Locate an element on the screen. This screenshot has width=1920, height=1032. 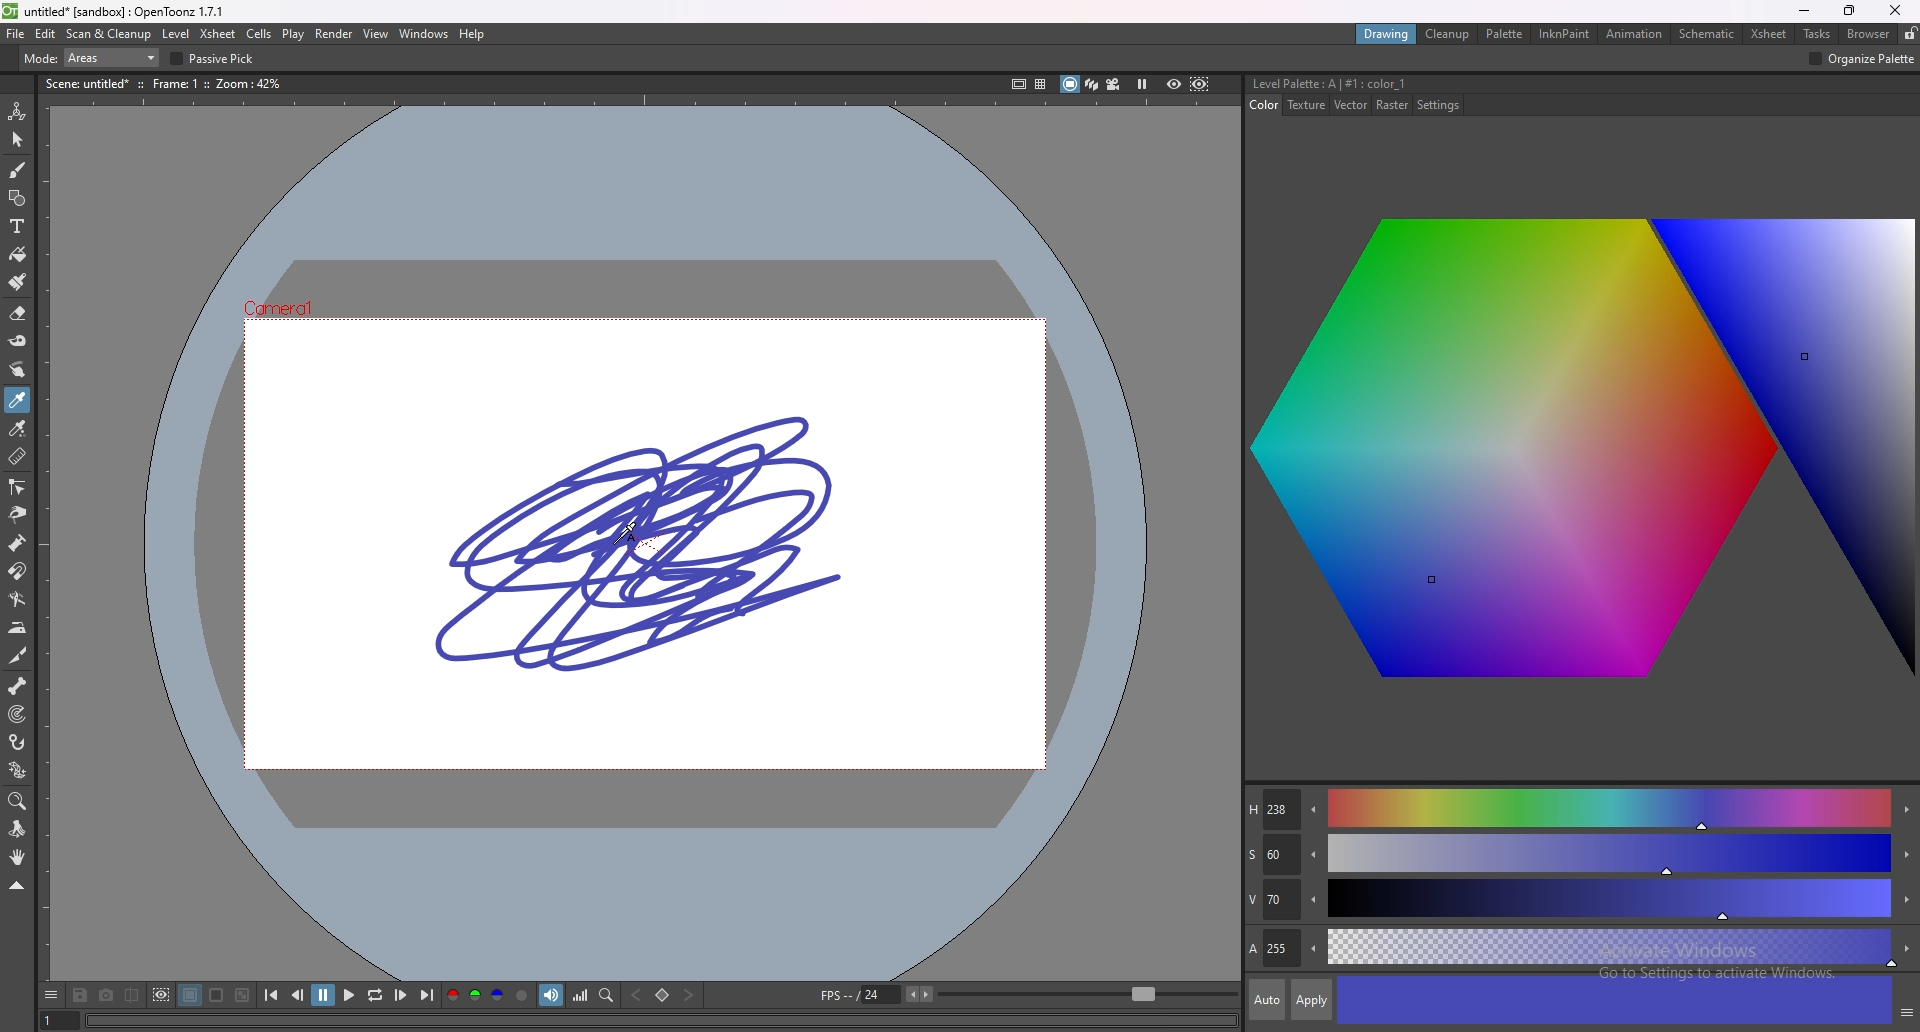
define sub camera is located at coordinates (161, 994).